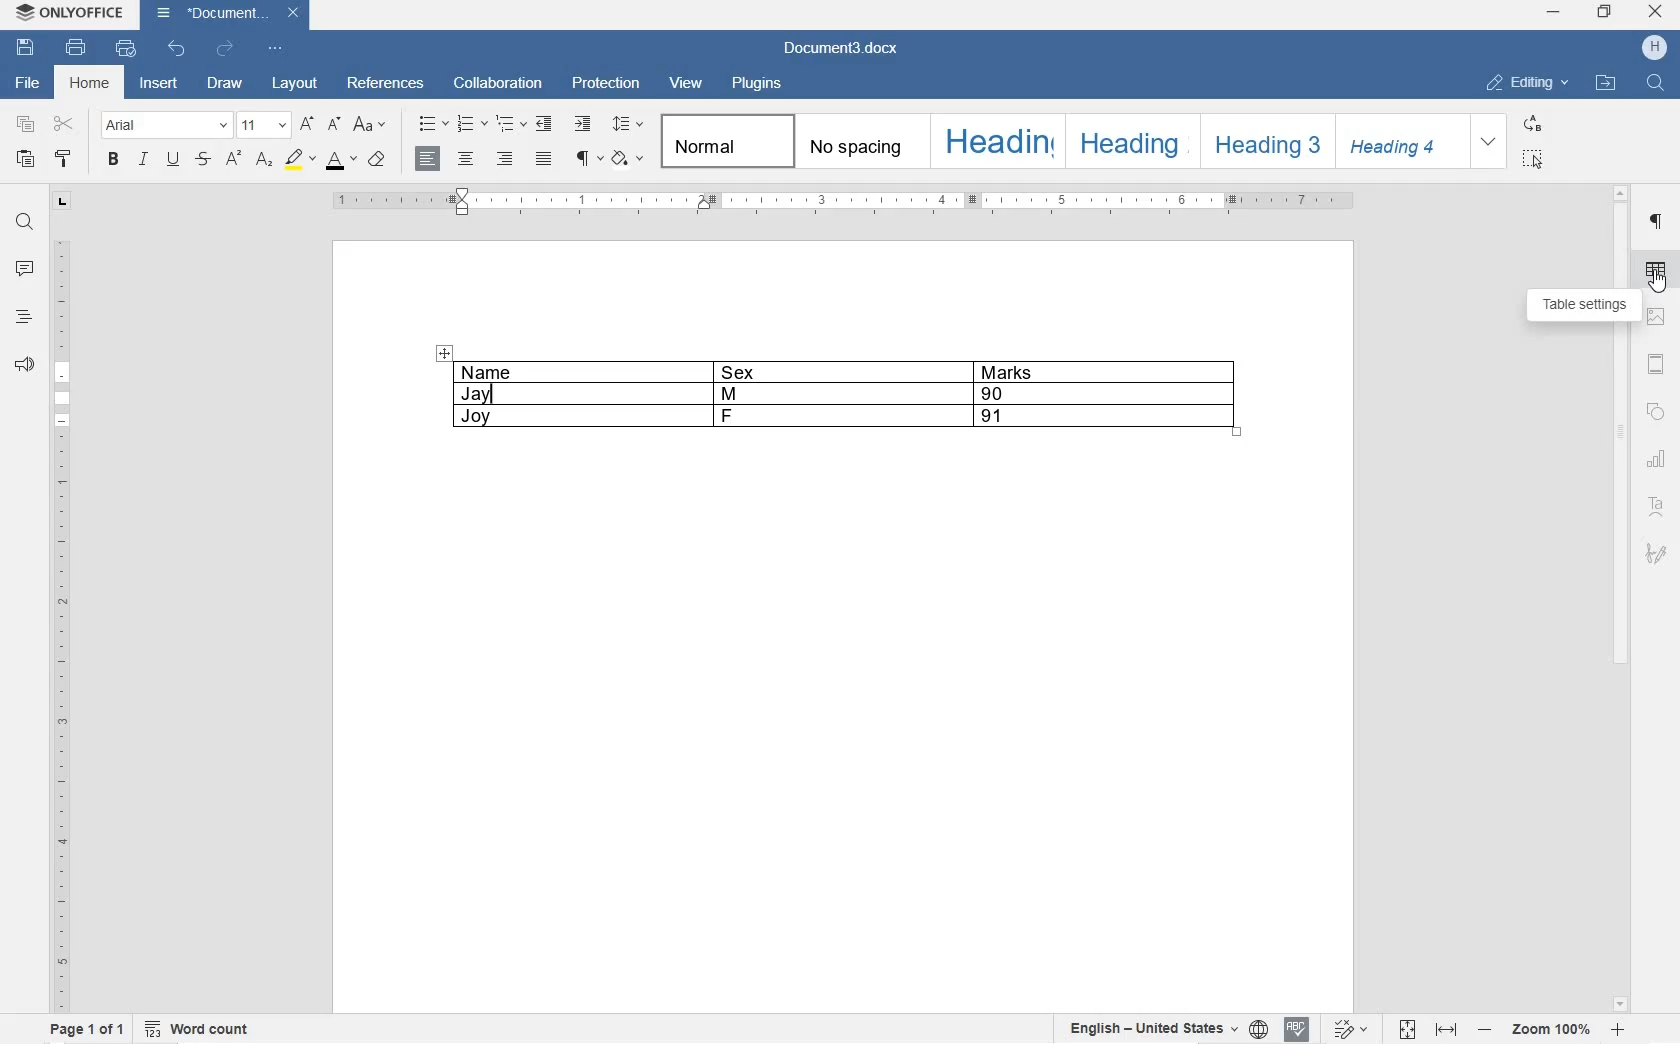 The width and height of the screenshot is (1680, 1044). I want to click on CHART, so click(1656, 462).